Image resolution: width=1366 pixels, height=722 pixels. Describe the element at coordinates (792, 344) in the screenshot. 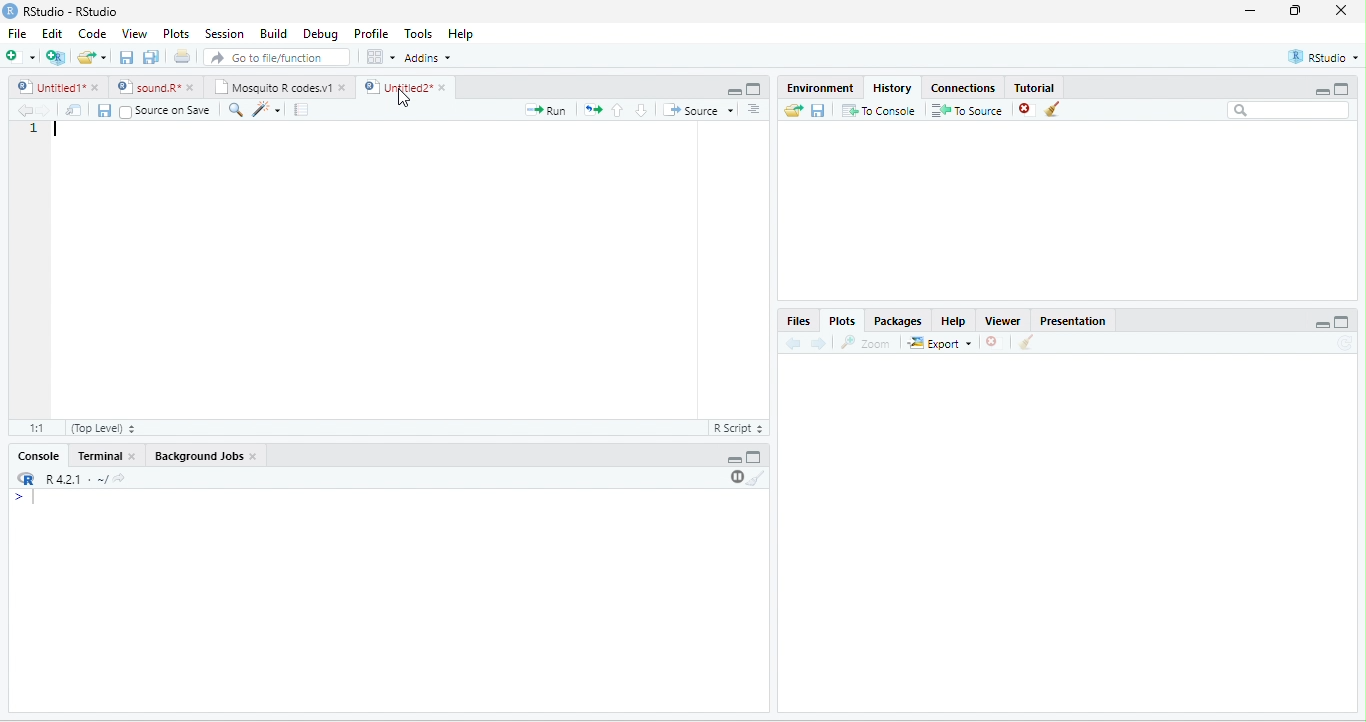

I see `back` at that location.